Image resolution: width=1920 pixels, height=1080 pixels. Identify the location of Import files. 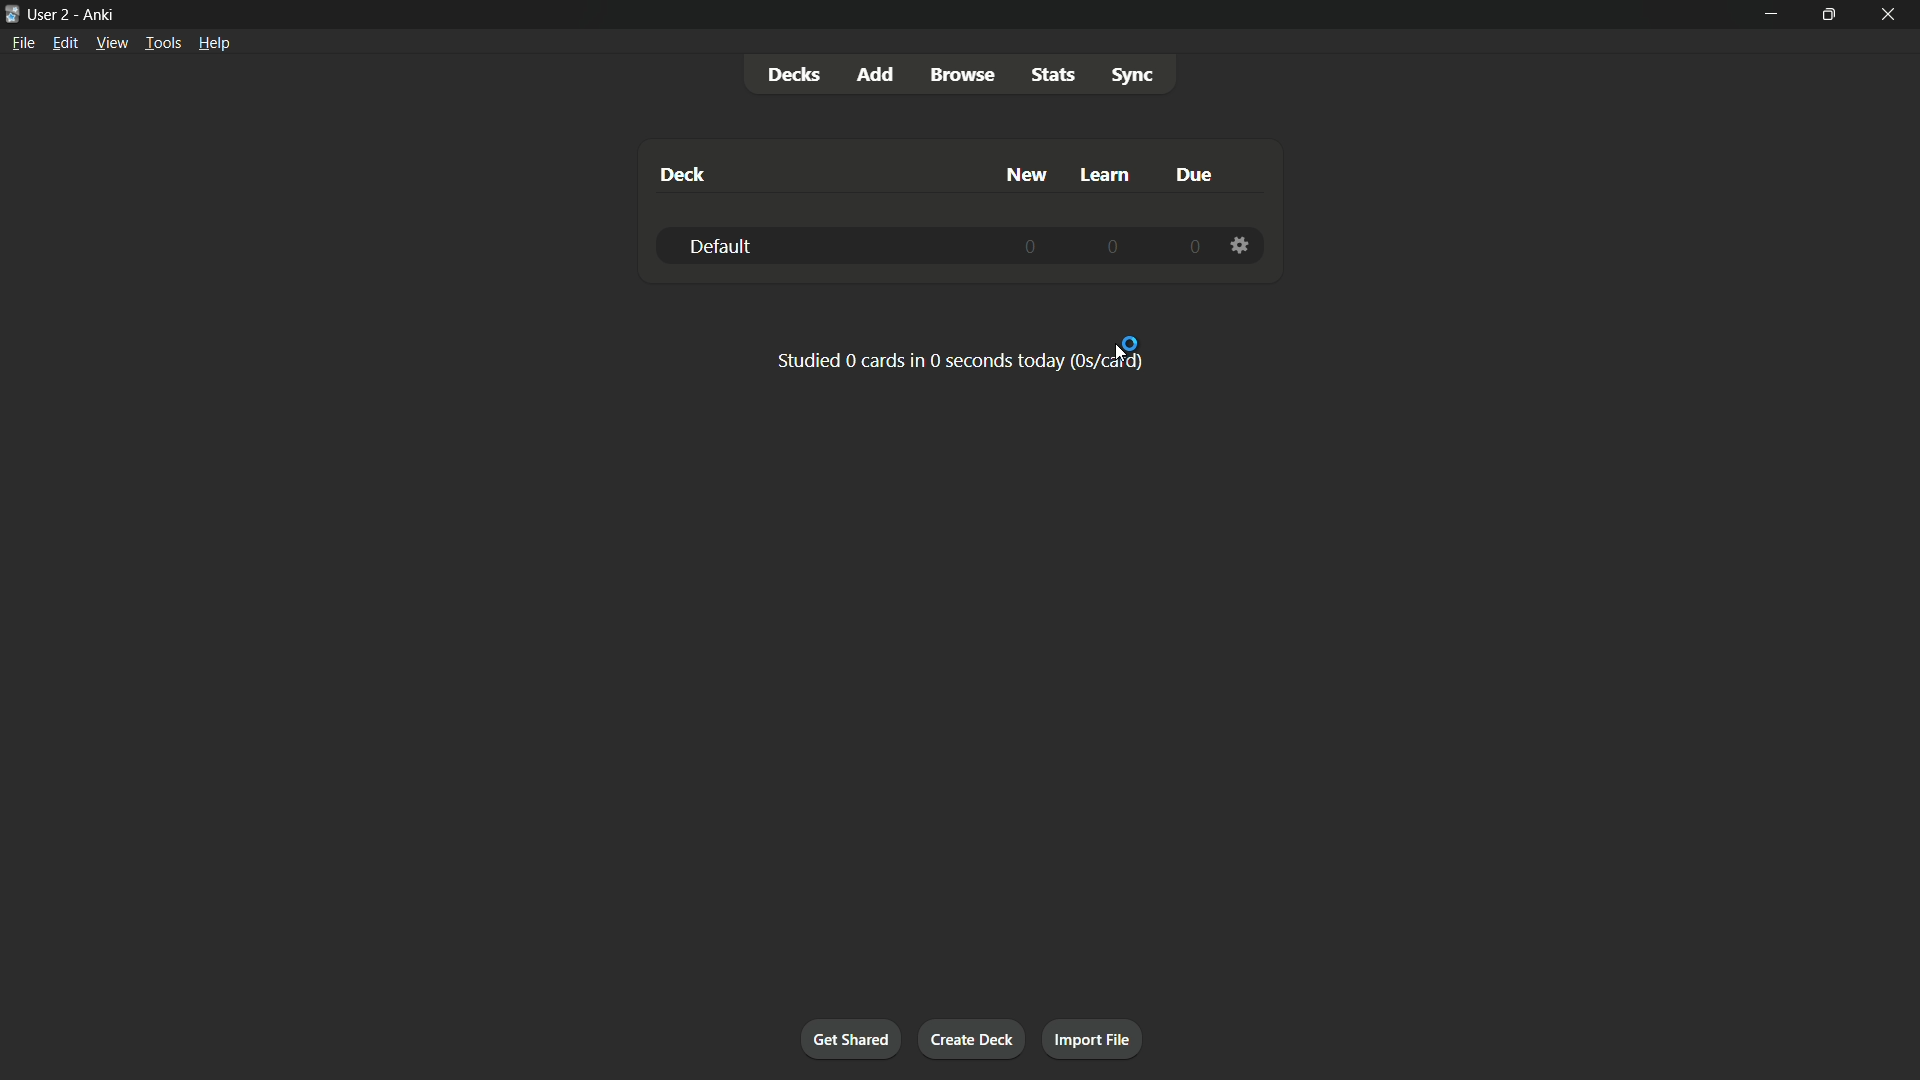
(1094, 1041).